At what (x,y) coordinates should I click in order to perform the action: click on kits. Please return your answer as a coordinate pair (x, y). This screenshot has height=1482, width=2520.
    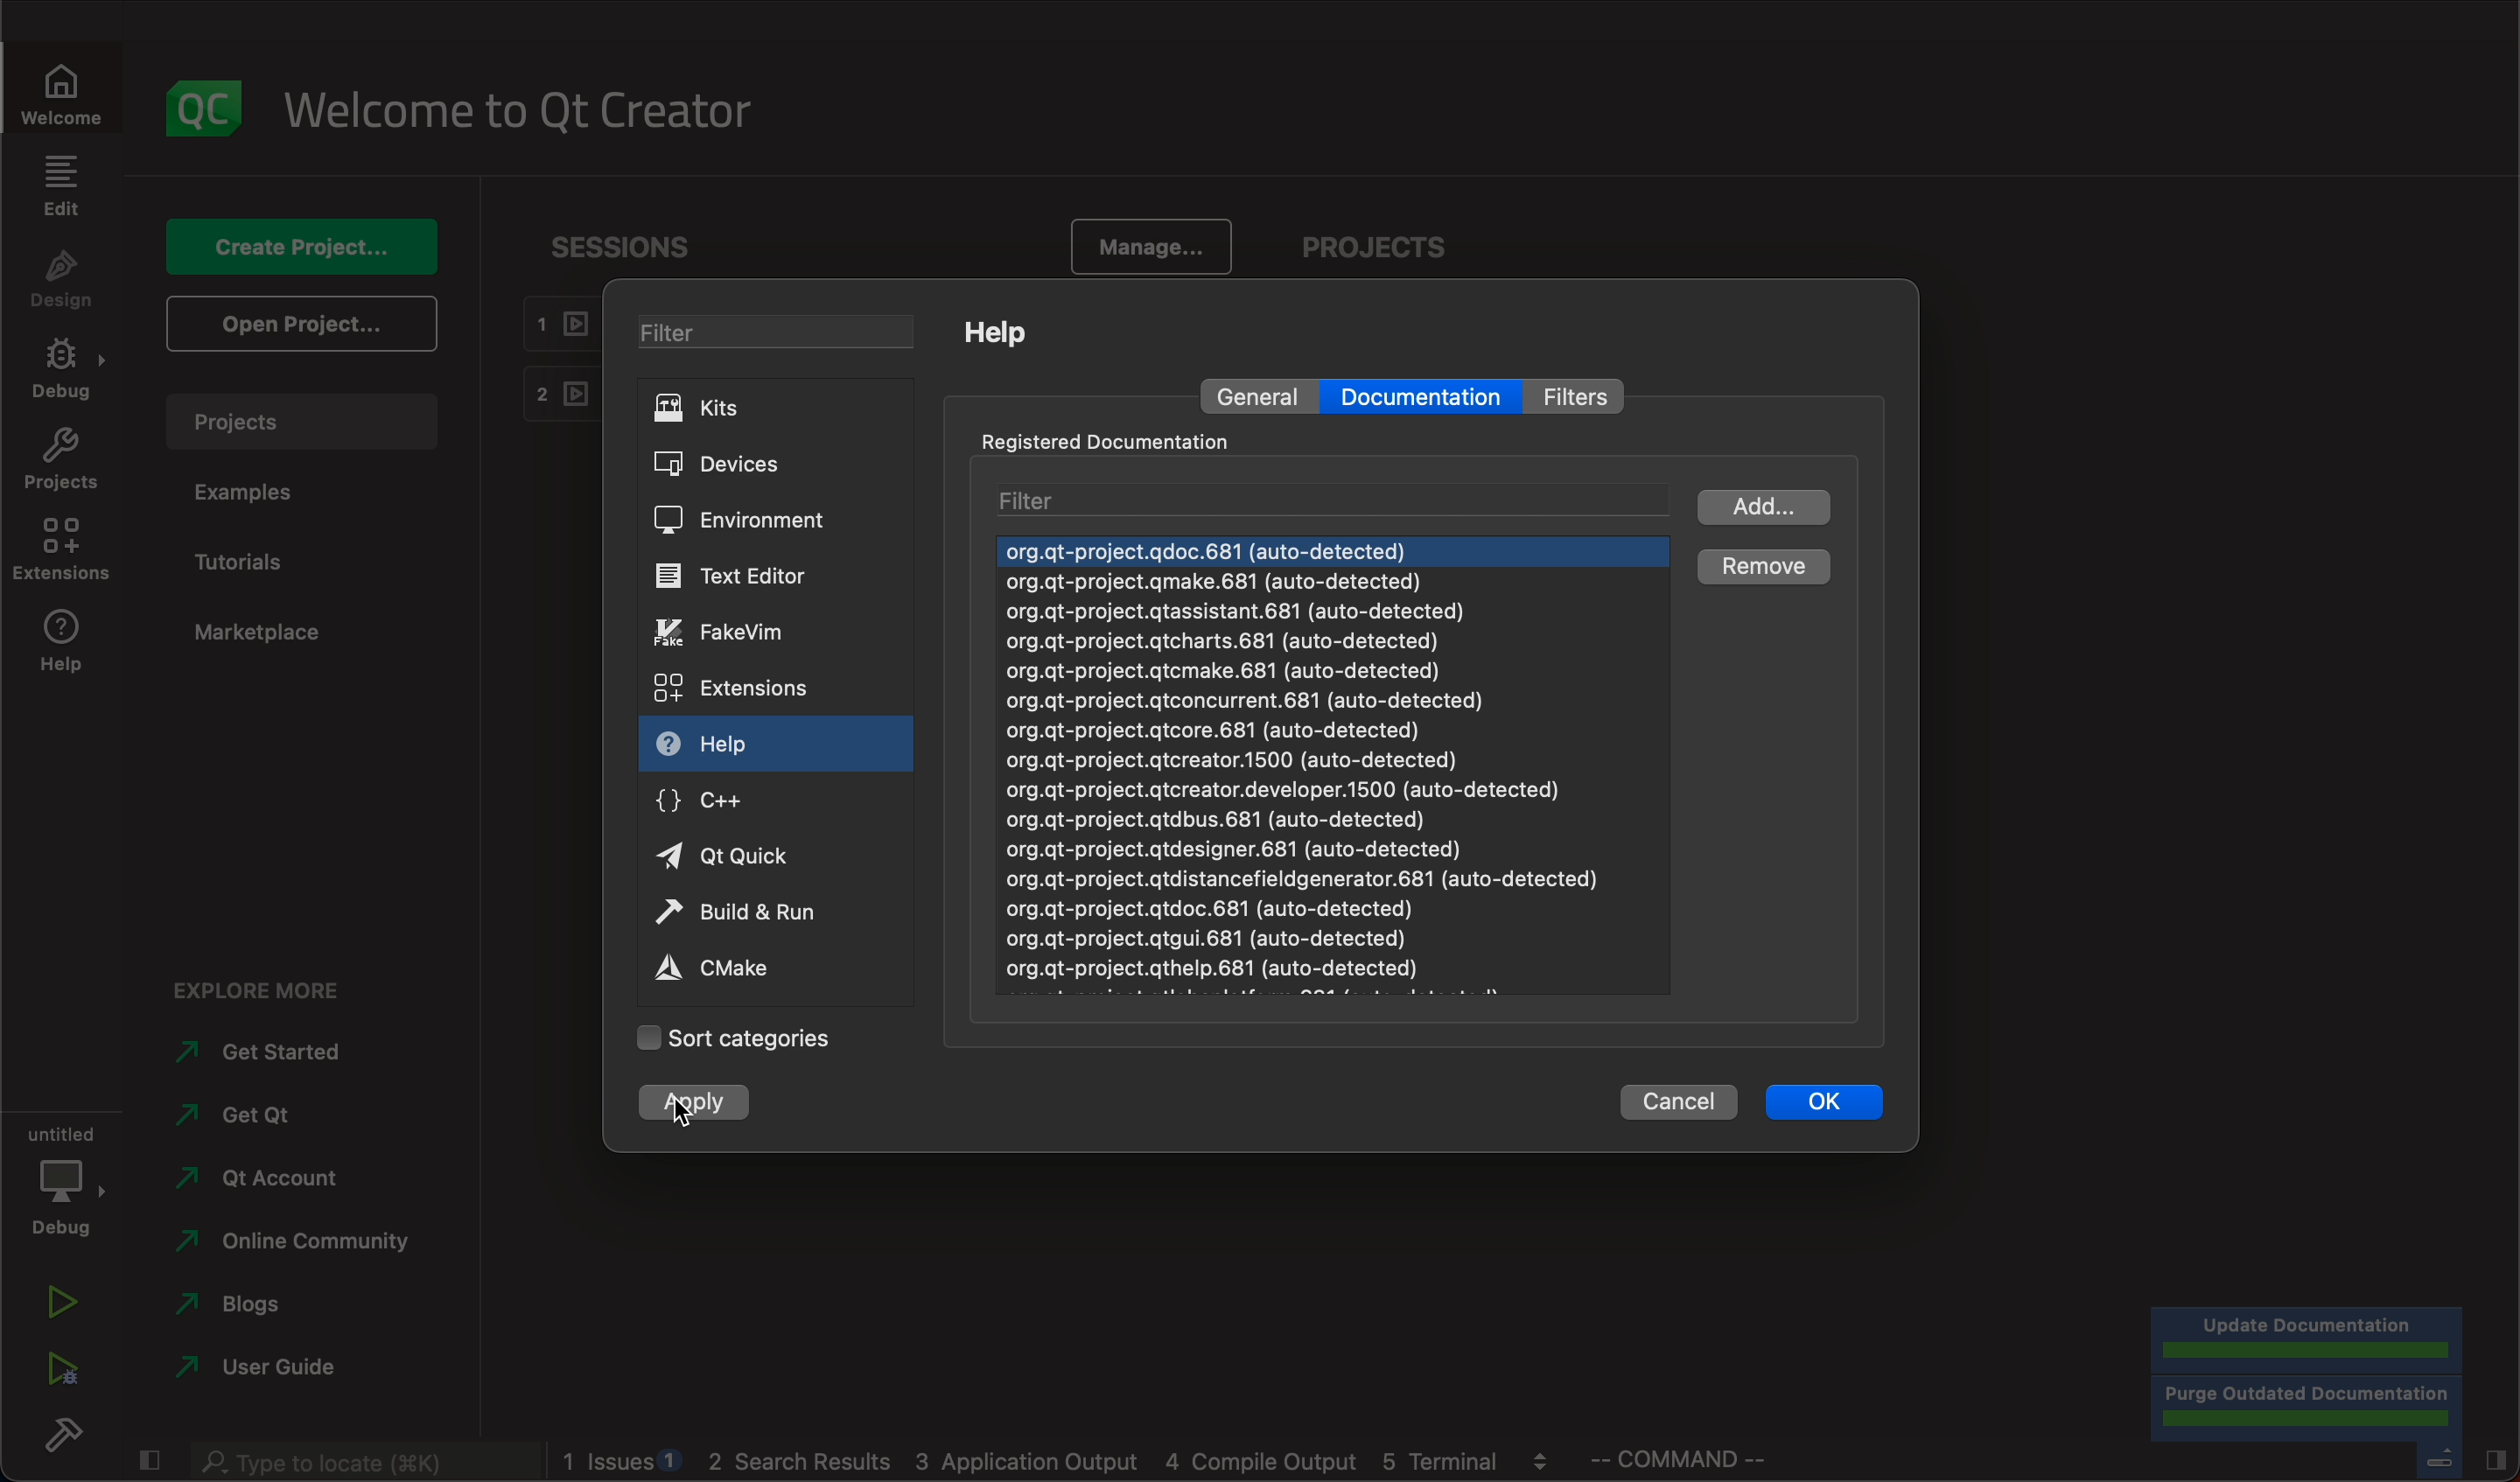
    Looking at the image, I should click on (785, 412).